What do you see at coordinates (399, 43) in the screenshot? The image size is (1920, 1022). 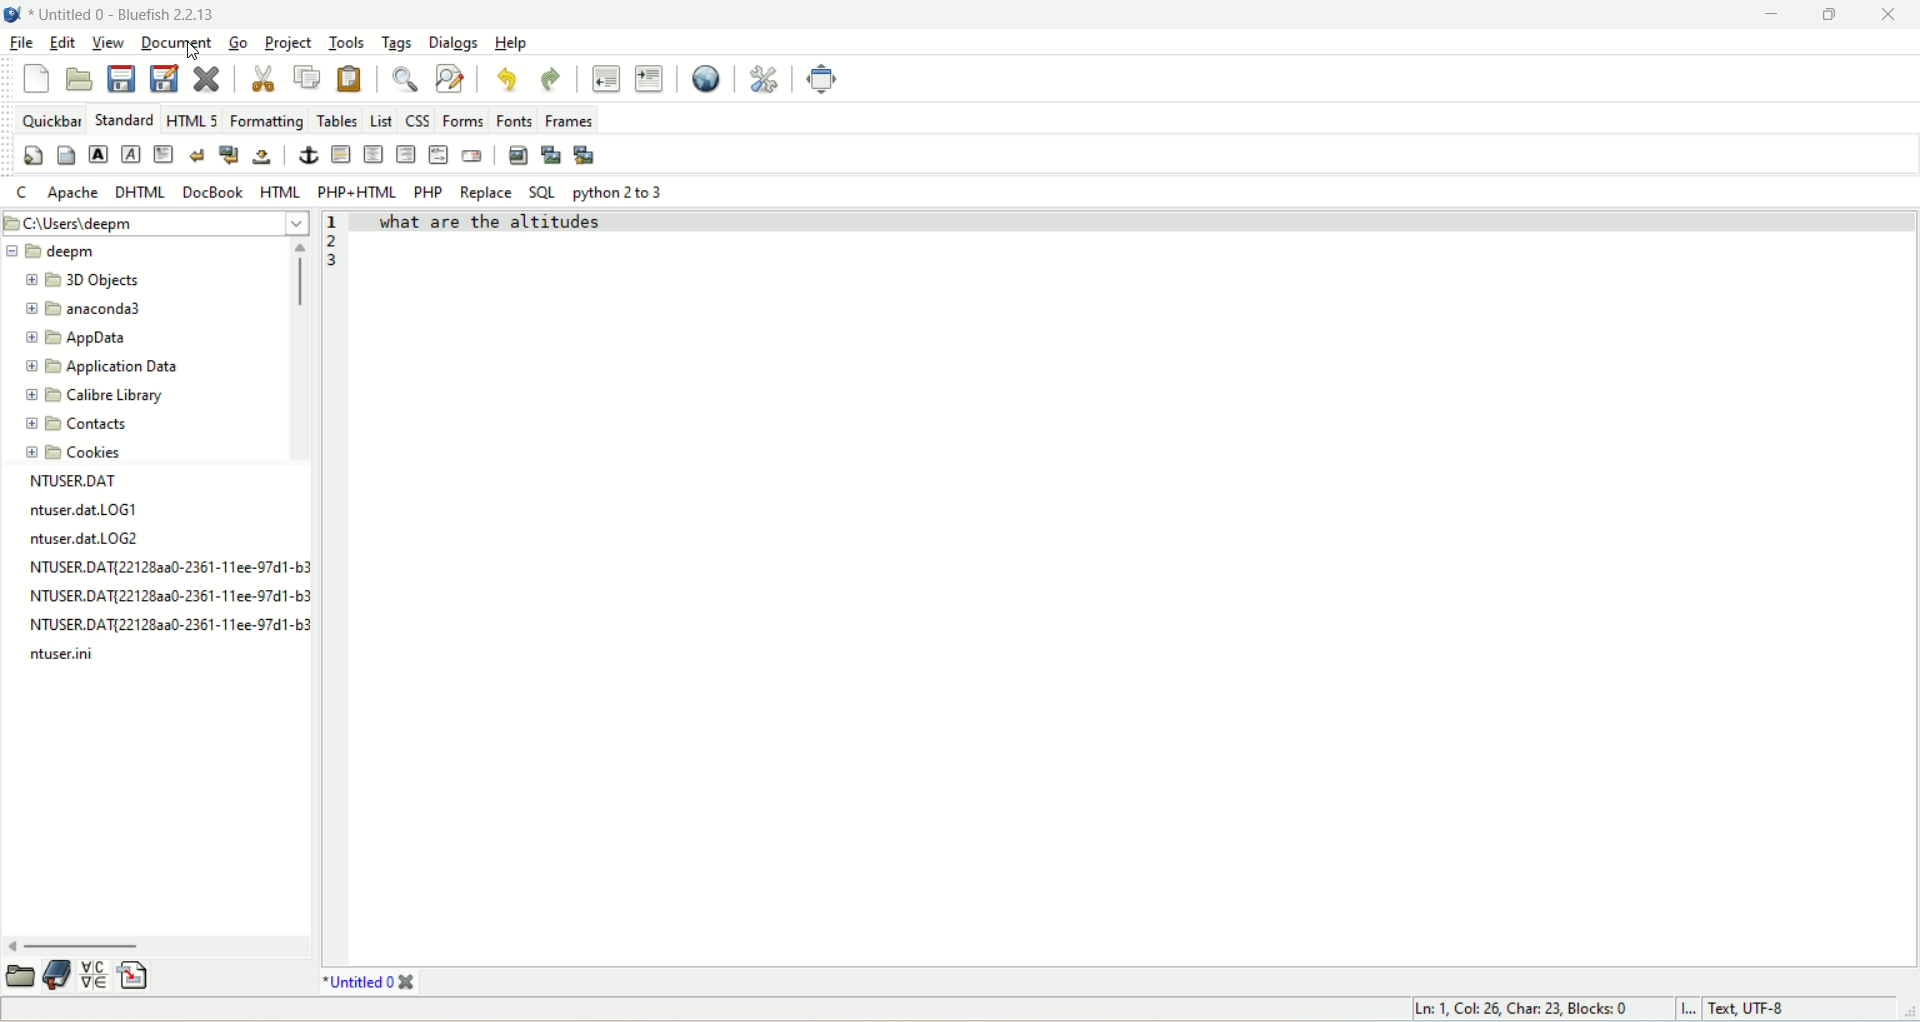 I see `tags` at bounding box center [399, 43].